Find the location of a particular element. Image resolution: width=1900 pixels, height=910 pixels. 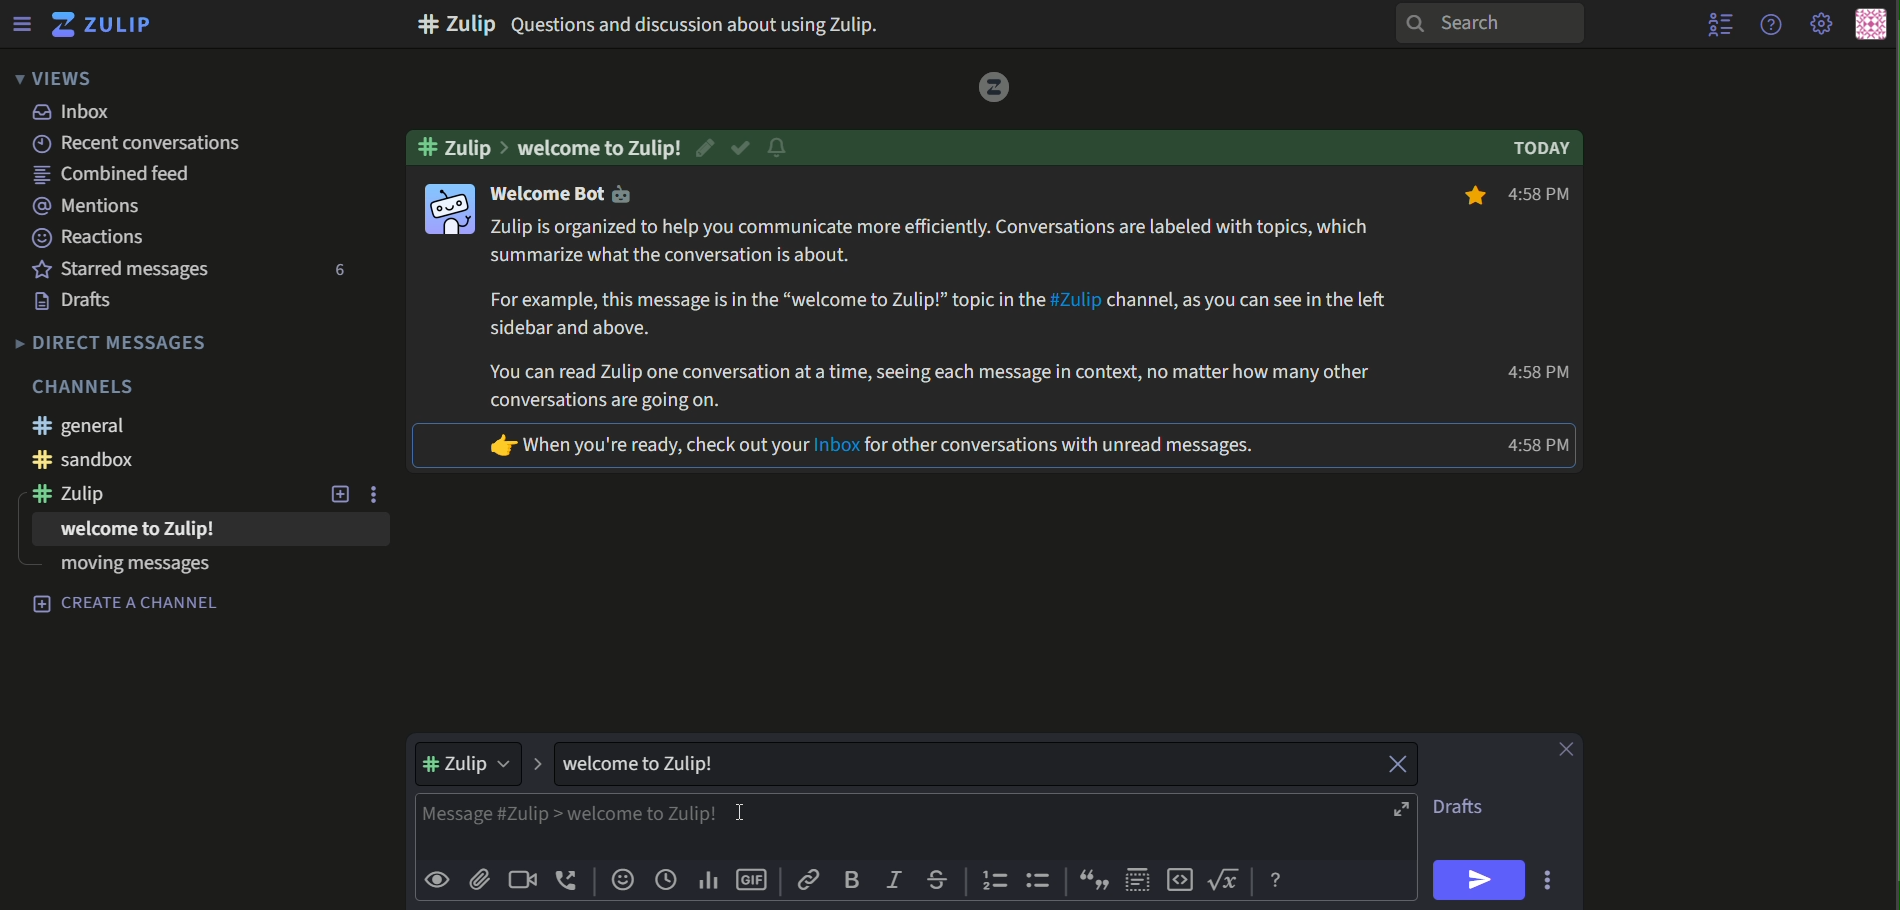

Text is located at coordinates (128, 605).